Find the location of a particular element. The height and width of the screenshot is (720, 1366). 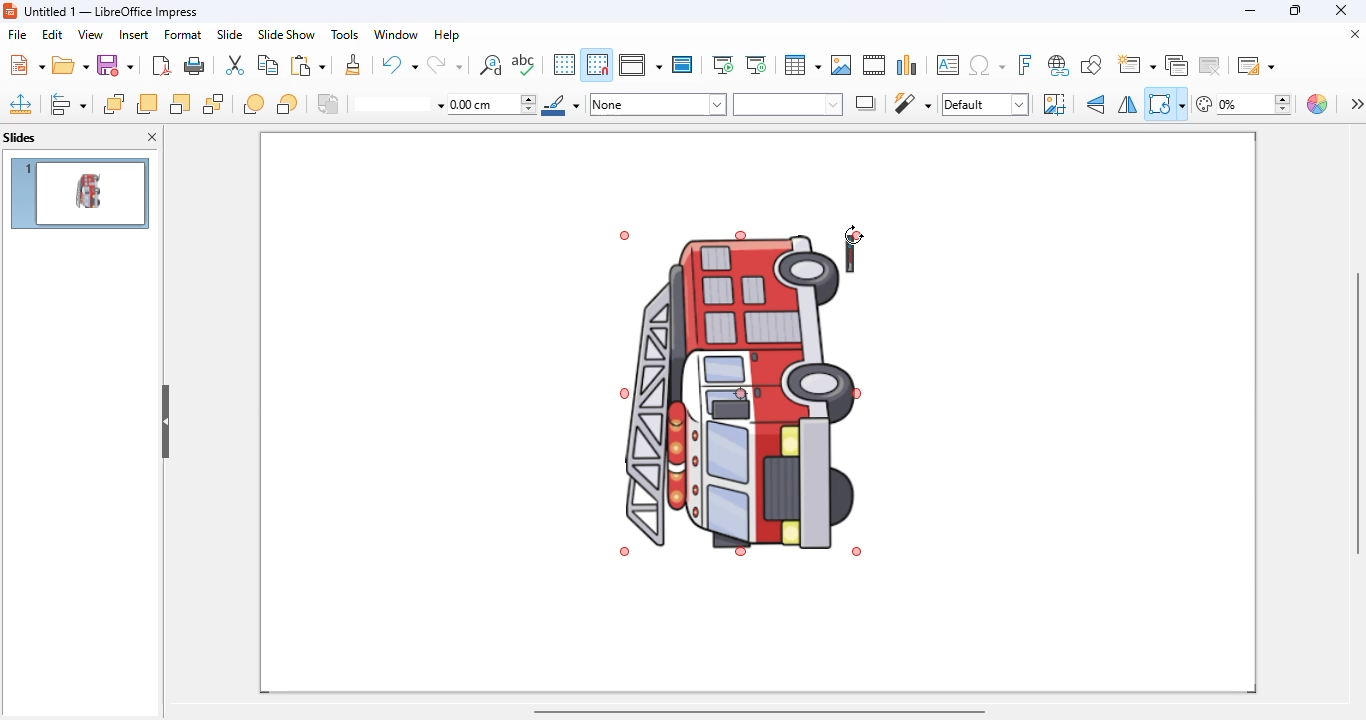

show draw functions is located at coordinates (1092, 65).